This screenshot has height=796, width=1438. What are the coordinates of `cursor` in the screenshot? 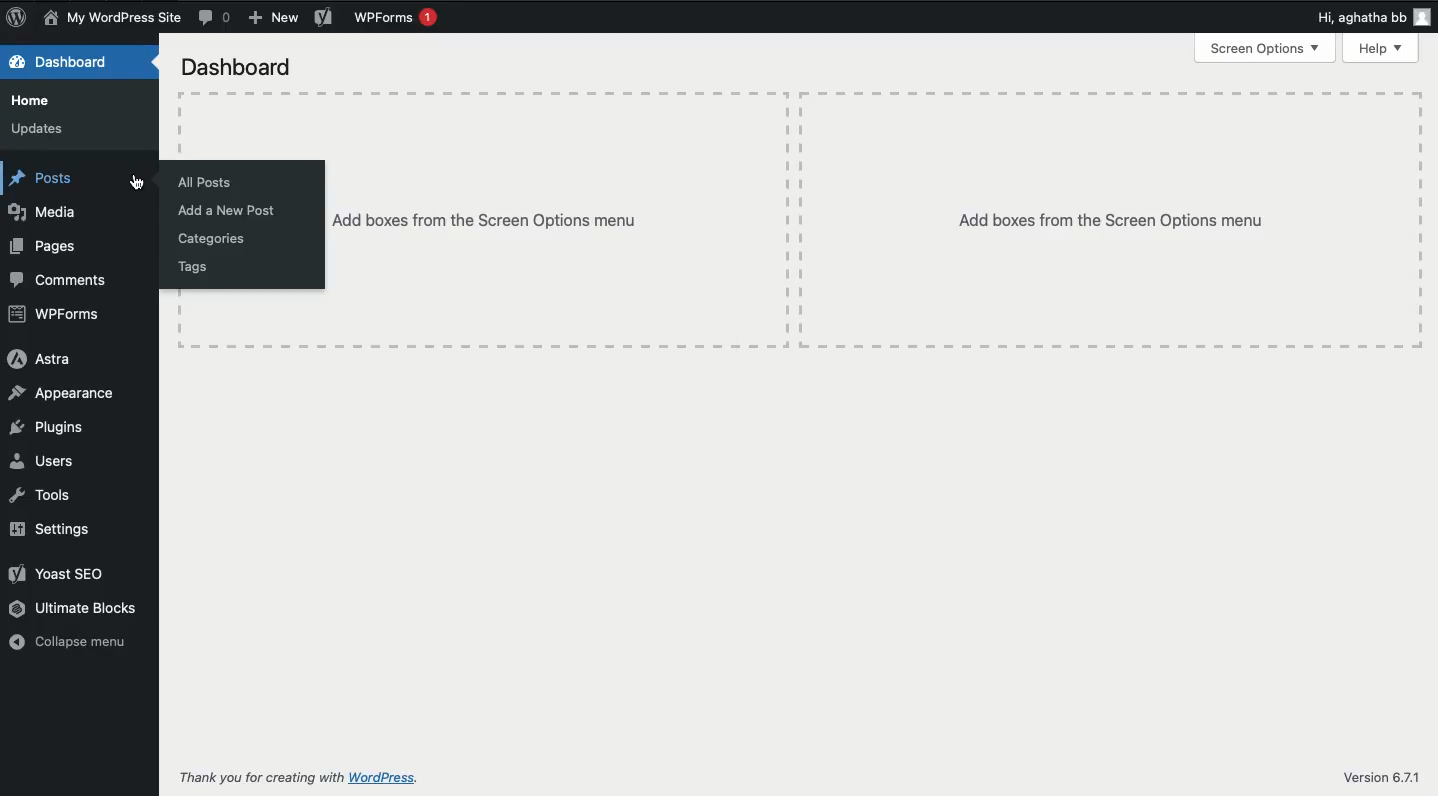 It's located at (130, 182).